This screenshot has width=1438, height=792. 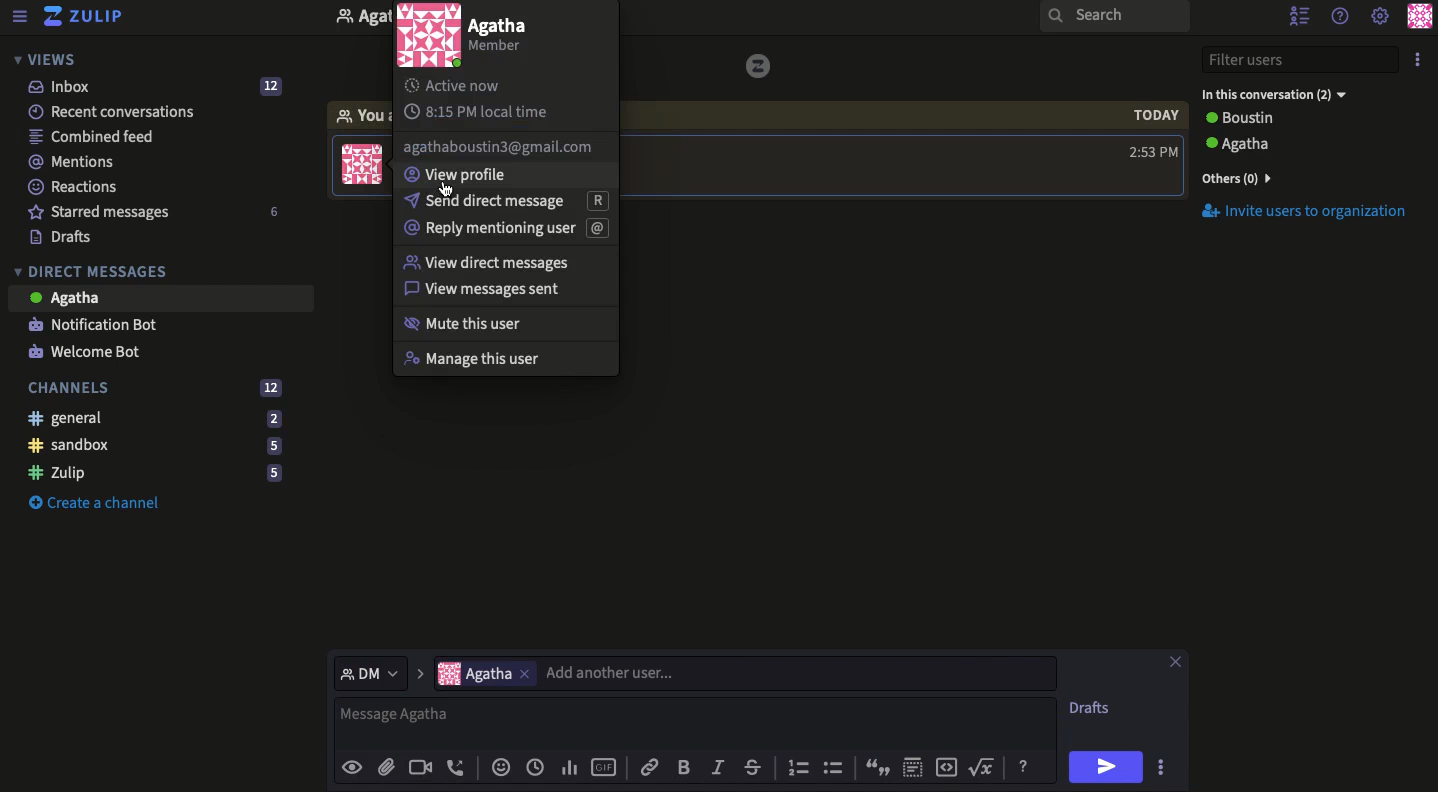 I want to click on Users, so click(x=1288, y=120).